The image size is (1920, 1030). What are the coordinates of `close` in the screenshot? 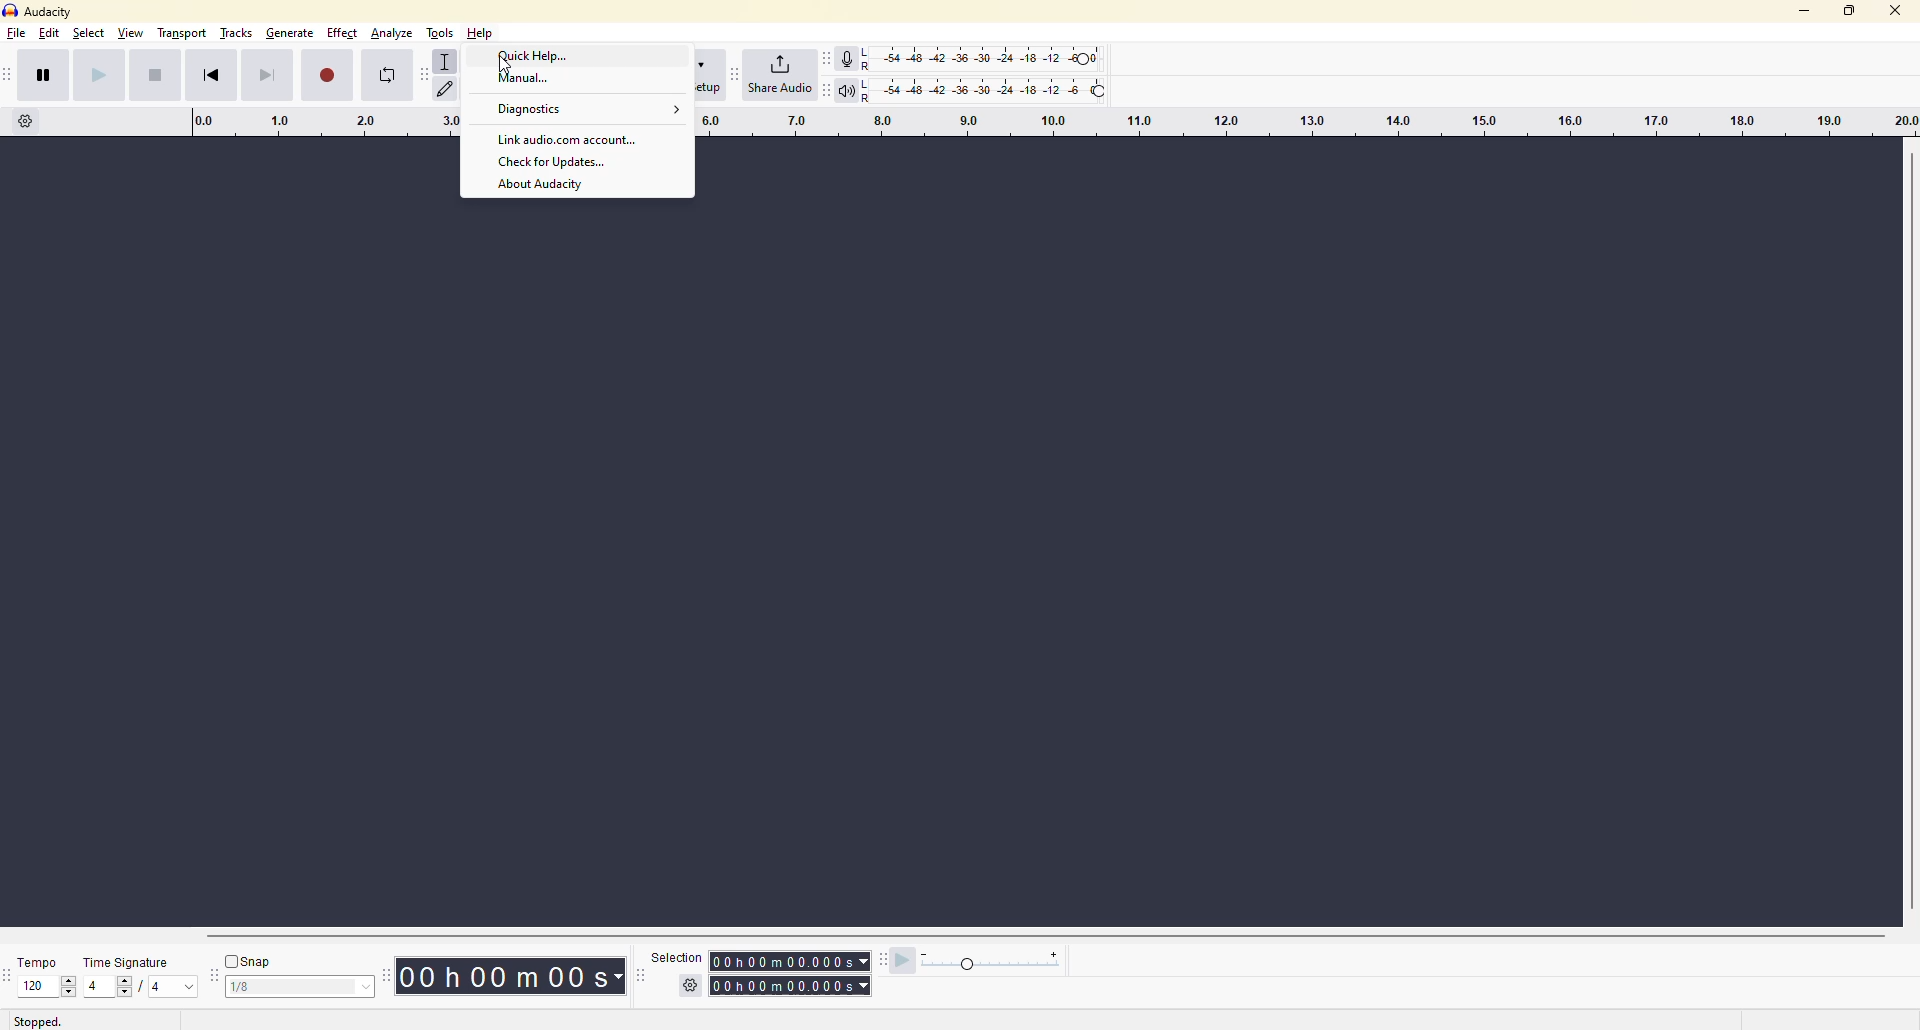 It's located at (1894, 8).